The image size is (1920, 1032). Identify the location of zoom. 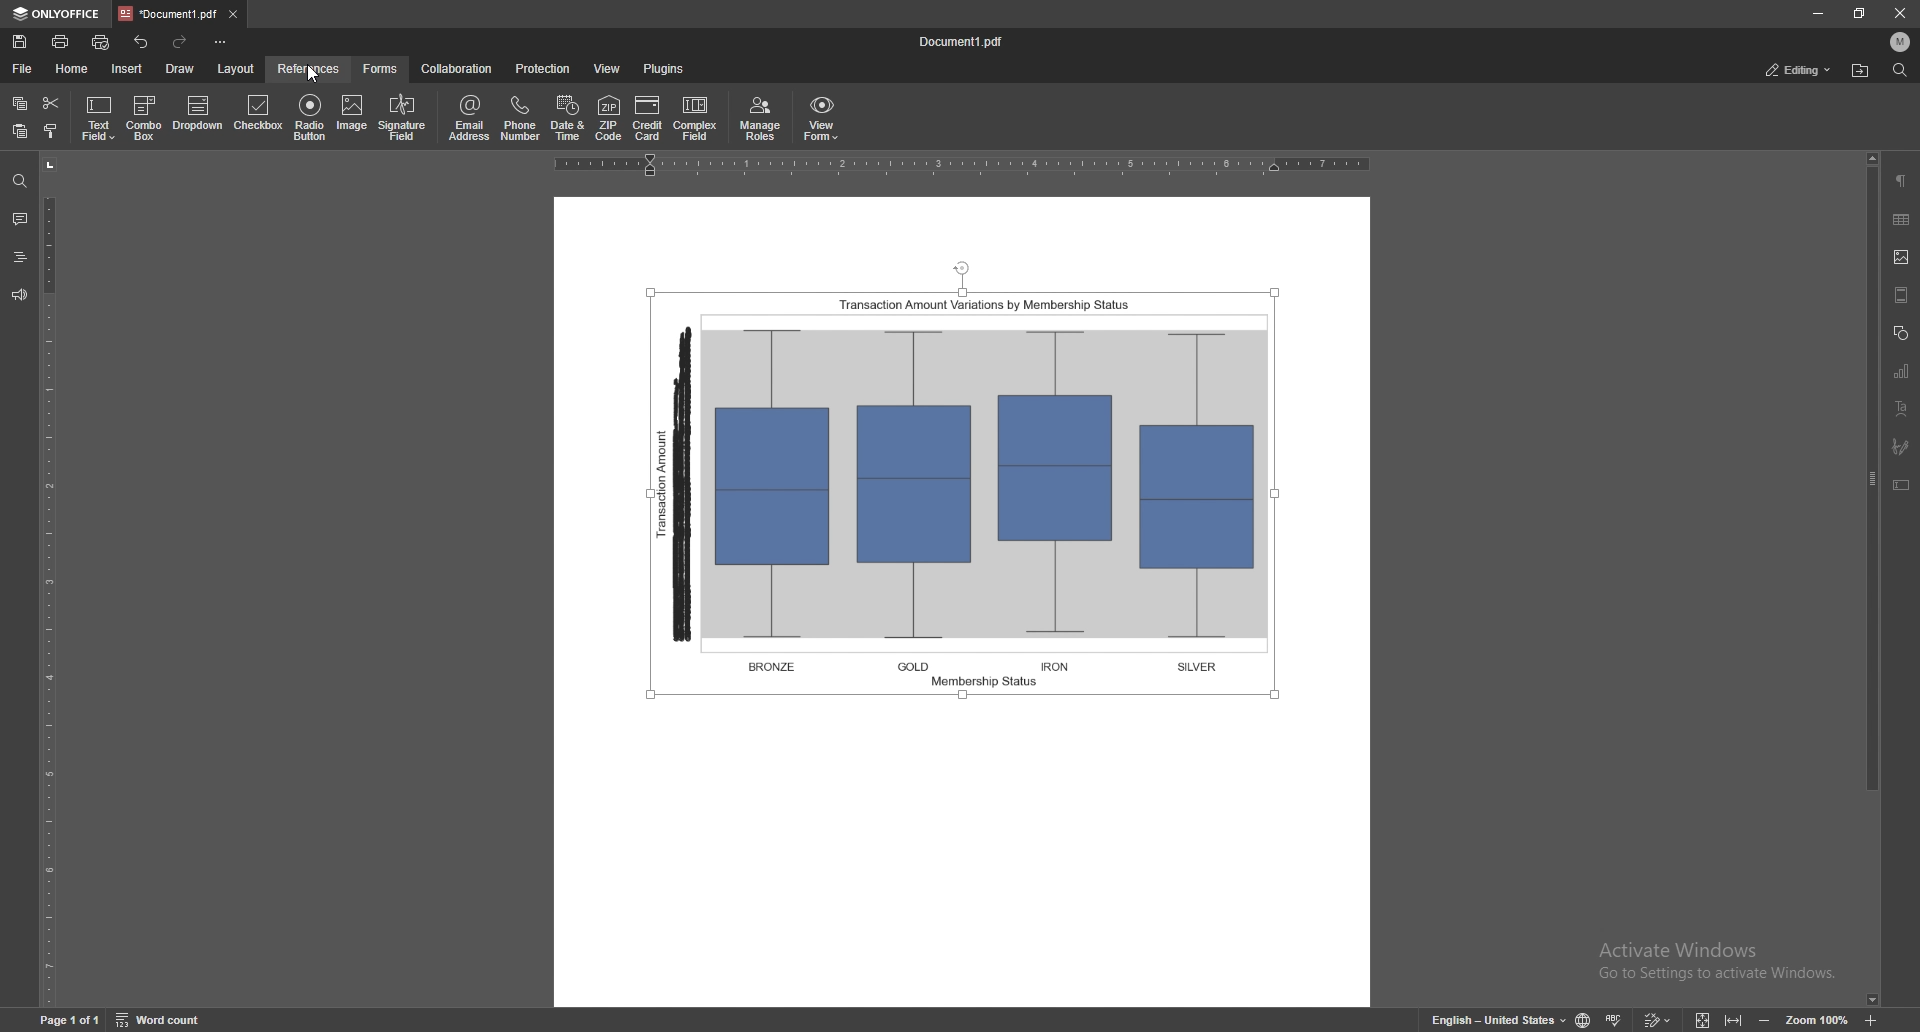
(1817, 1018).